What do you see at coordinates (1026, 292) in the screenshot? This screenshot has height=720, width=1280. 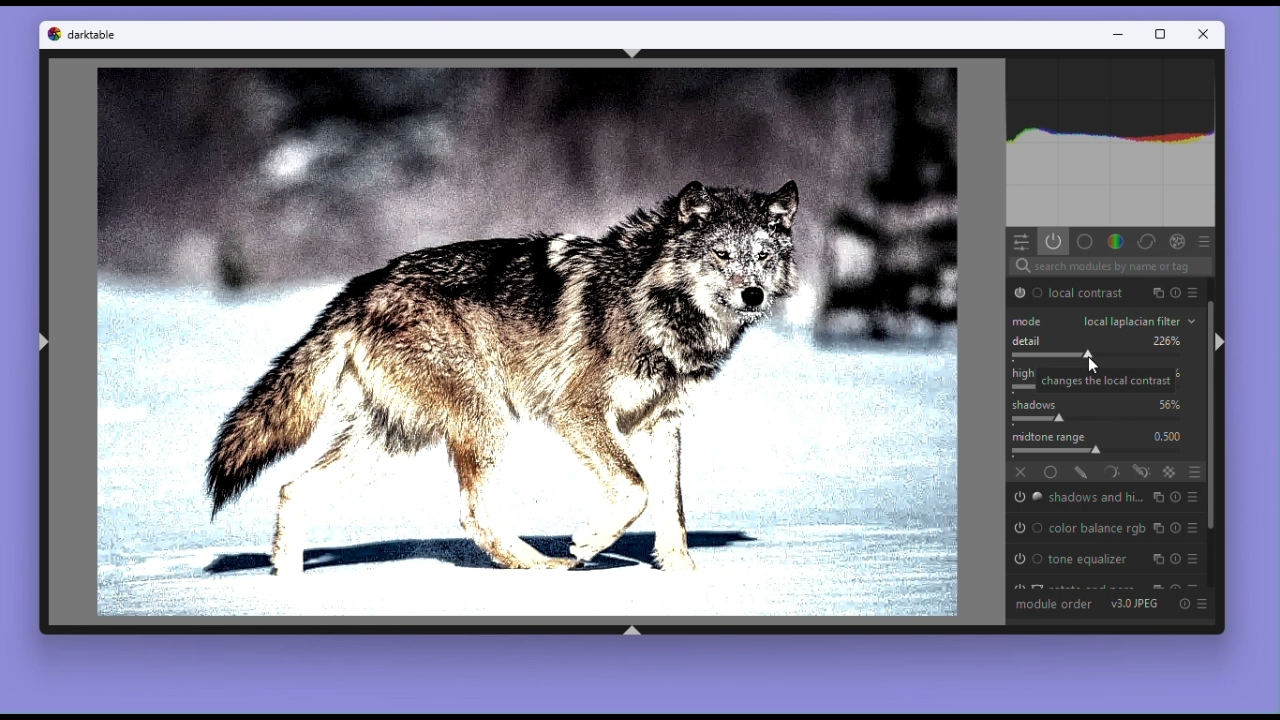 I see `'local contrast' is switched on` at bounding box center [1026, 292].